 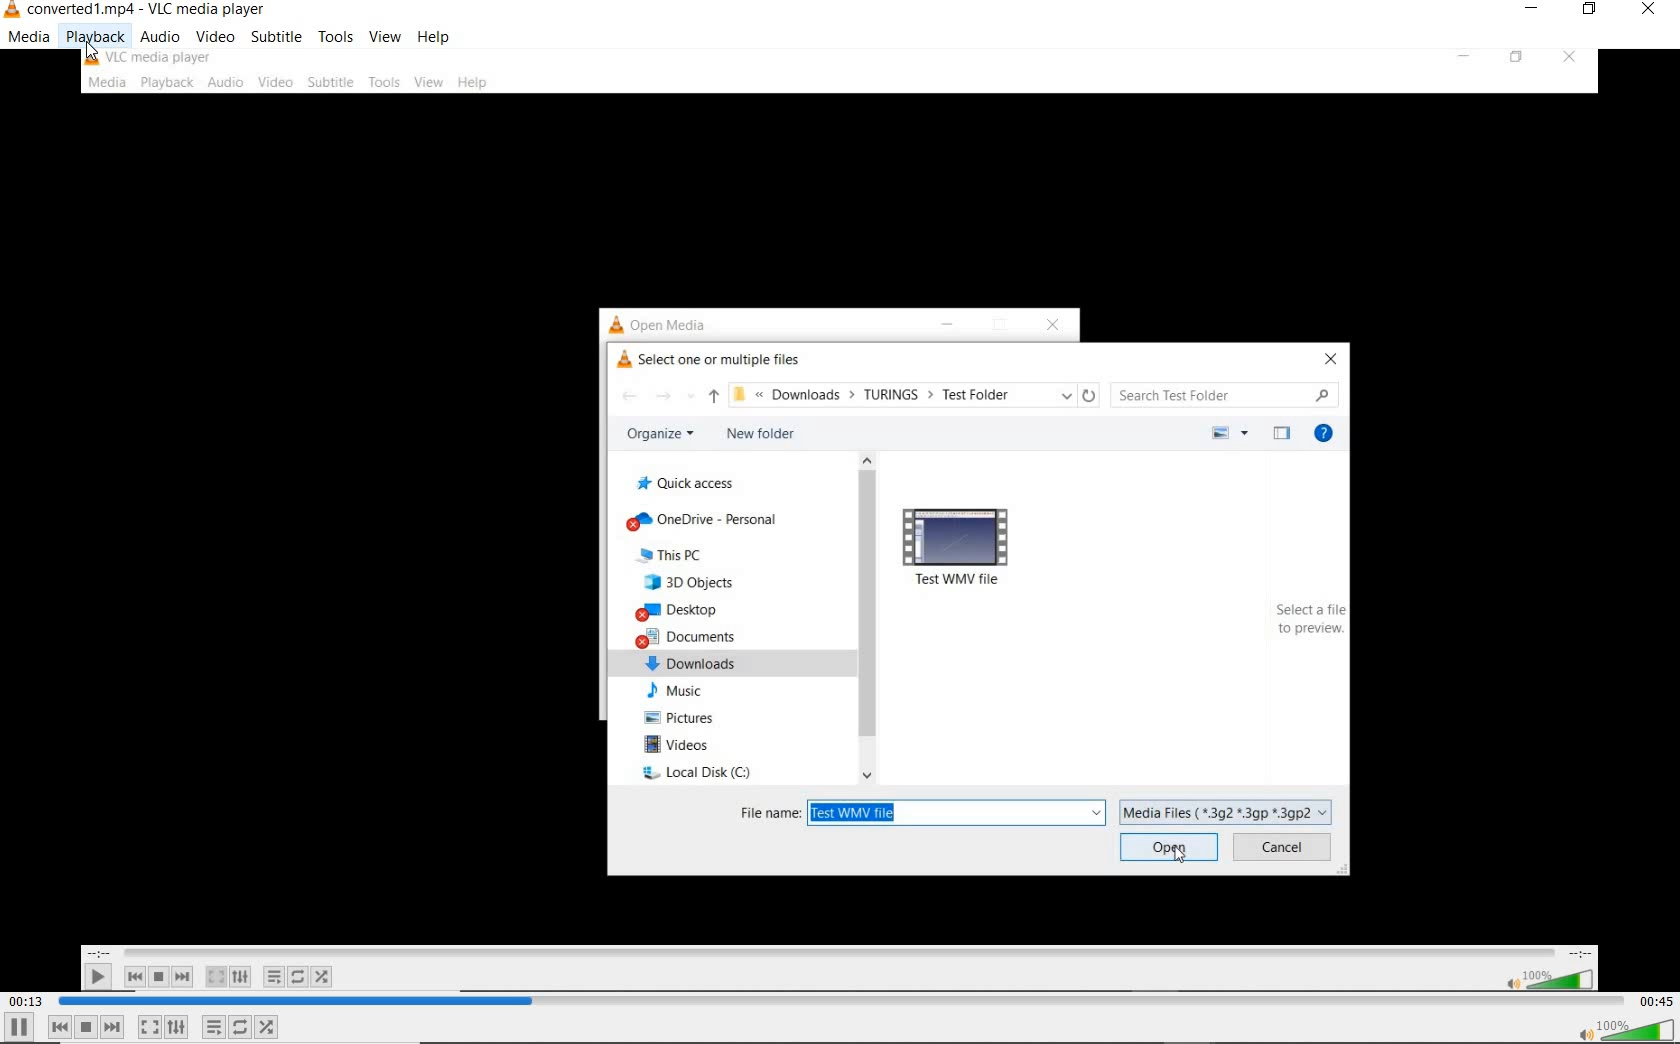 I want to click on close, so click(x=1647, y=11).